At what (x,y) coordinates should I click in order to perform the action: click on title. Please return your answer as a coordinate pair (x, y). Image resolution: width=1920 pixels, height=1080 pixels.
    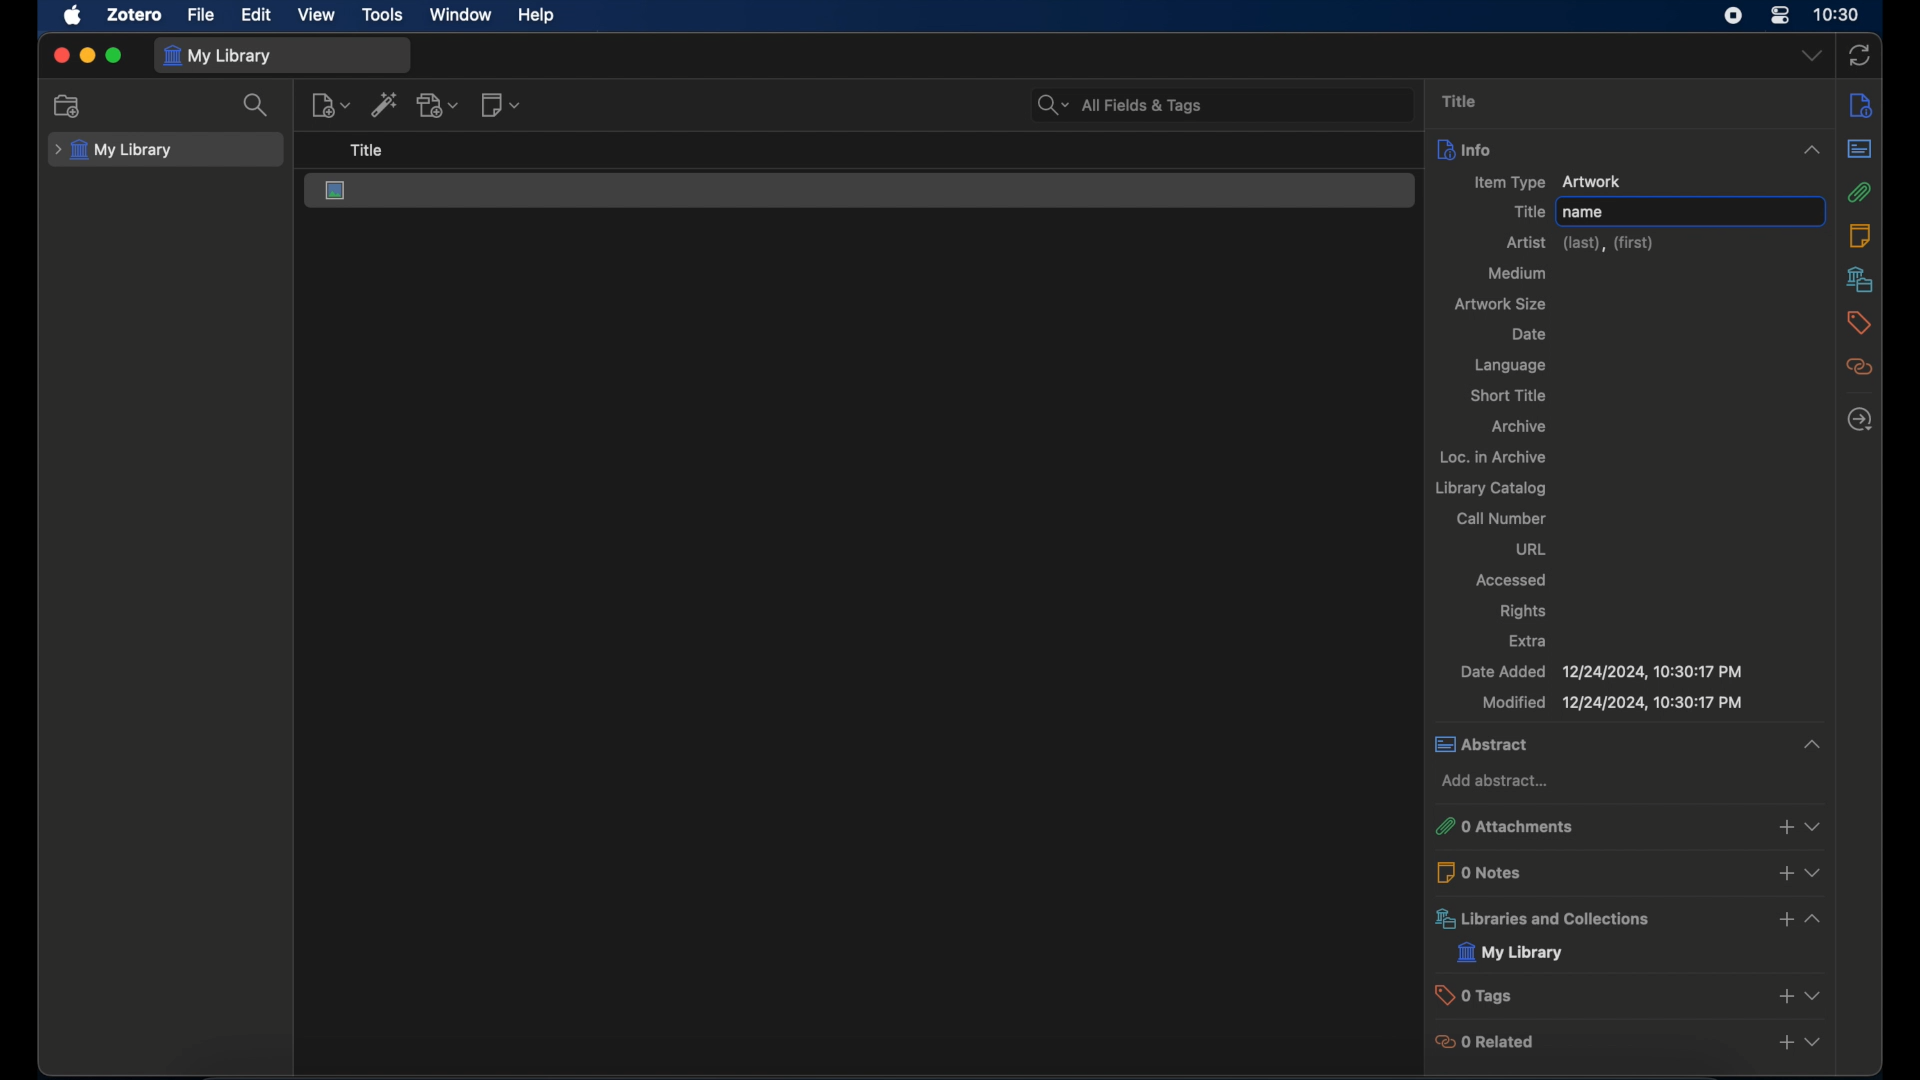
    Looking at the image, I should click on (365, 151).